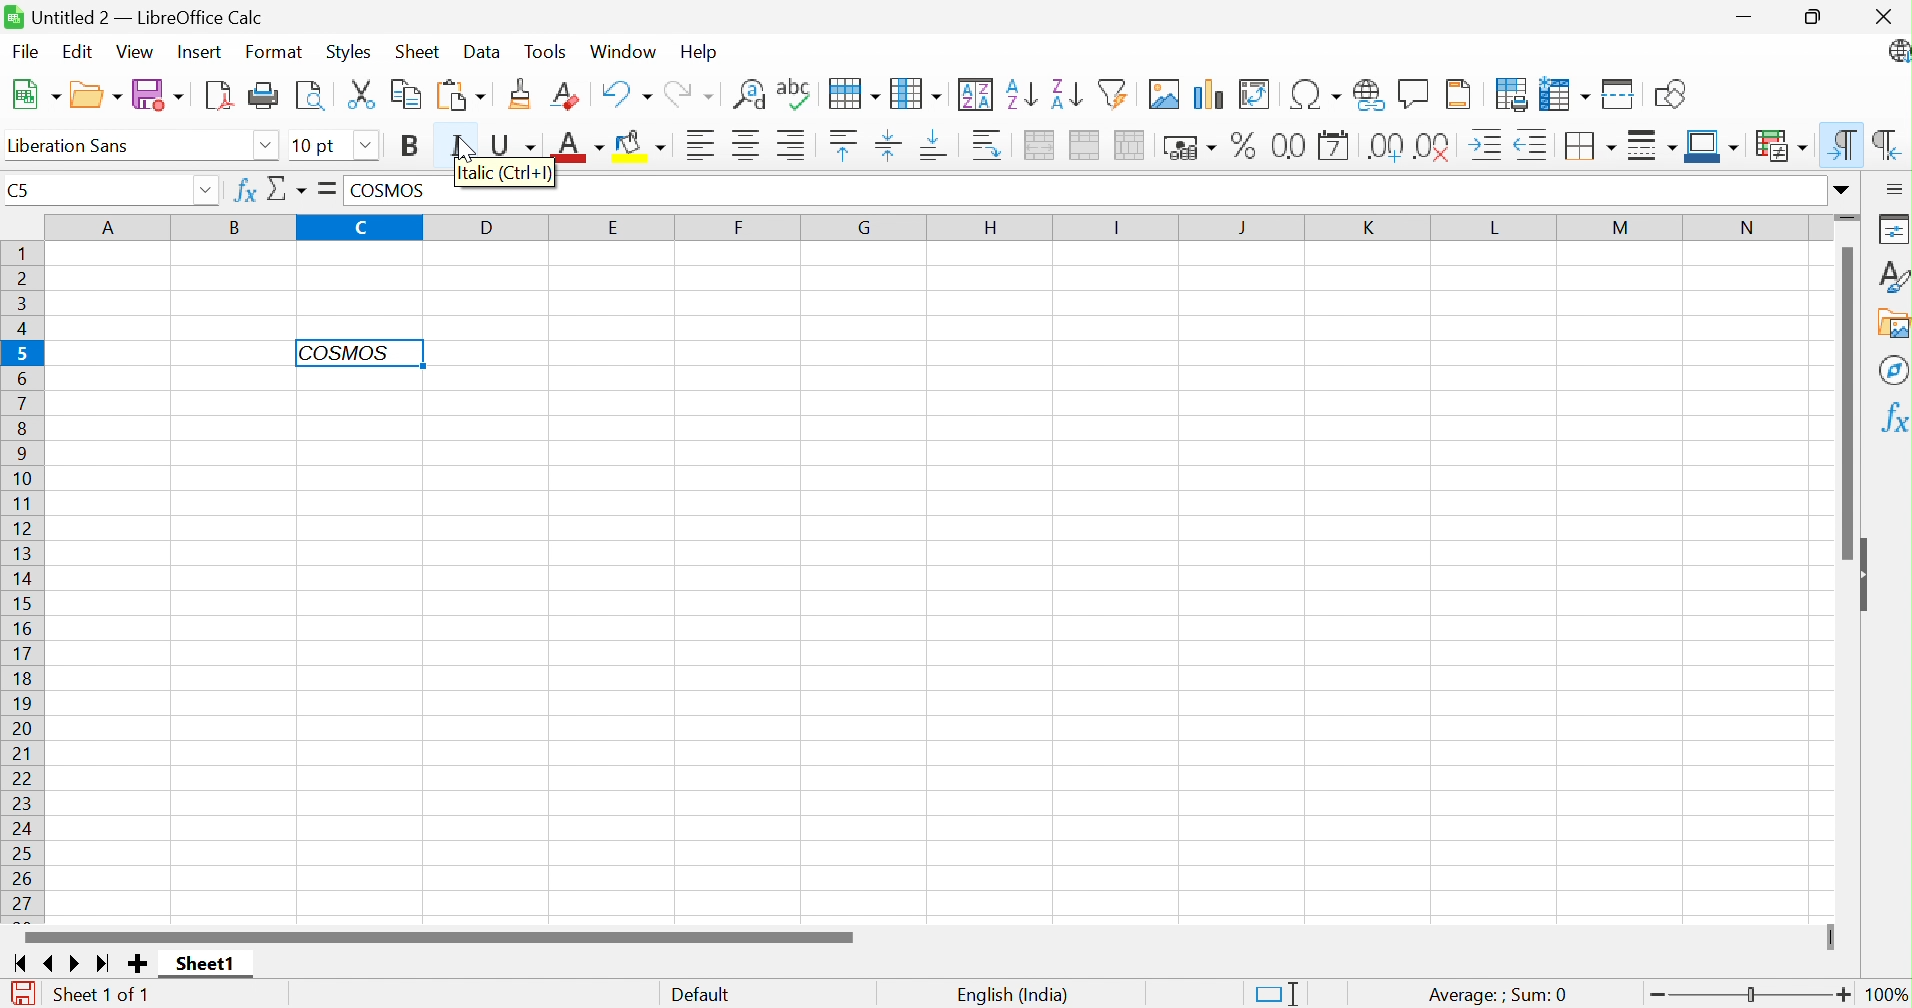  I want to click on Italic (Ctrl+I), so click(507, 174).